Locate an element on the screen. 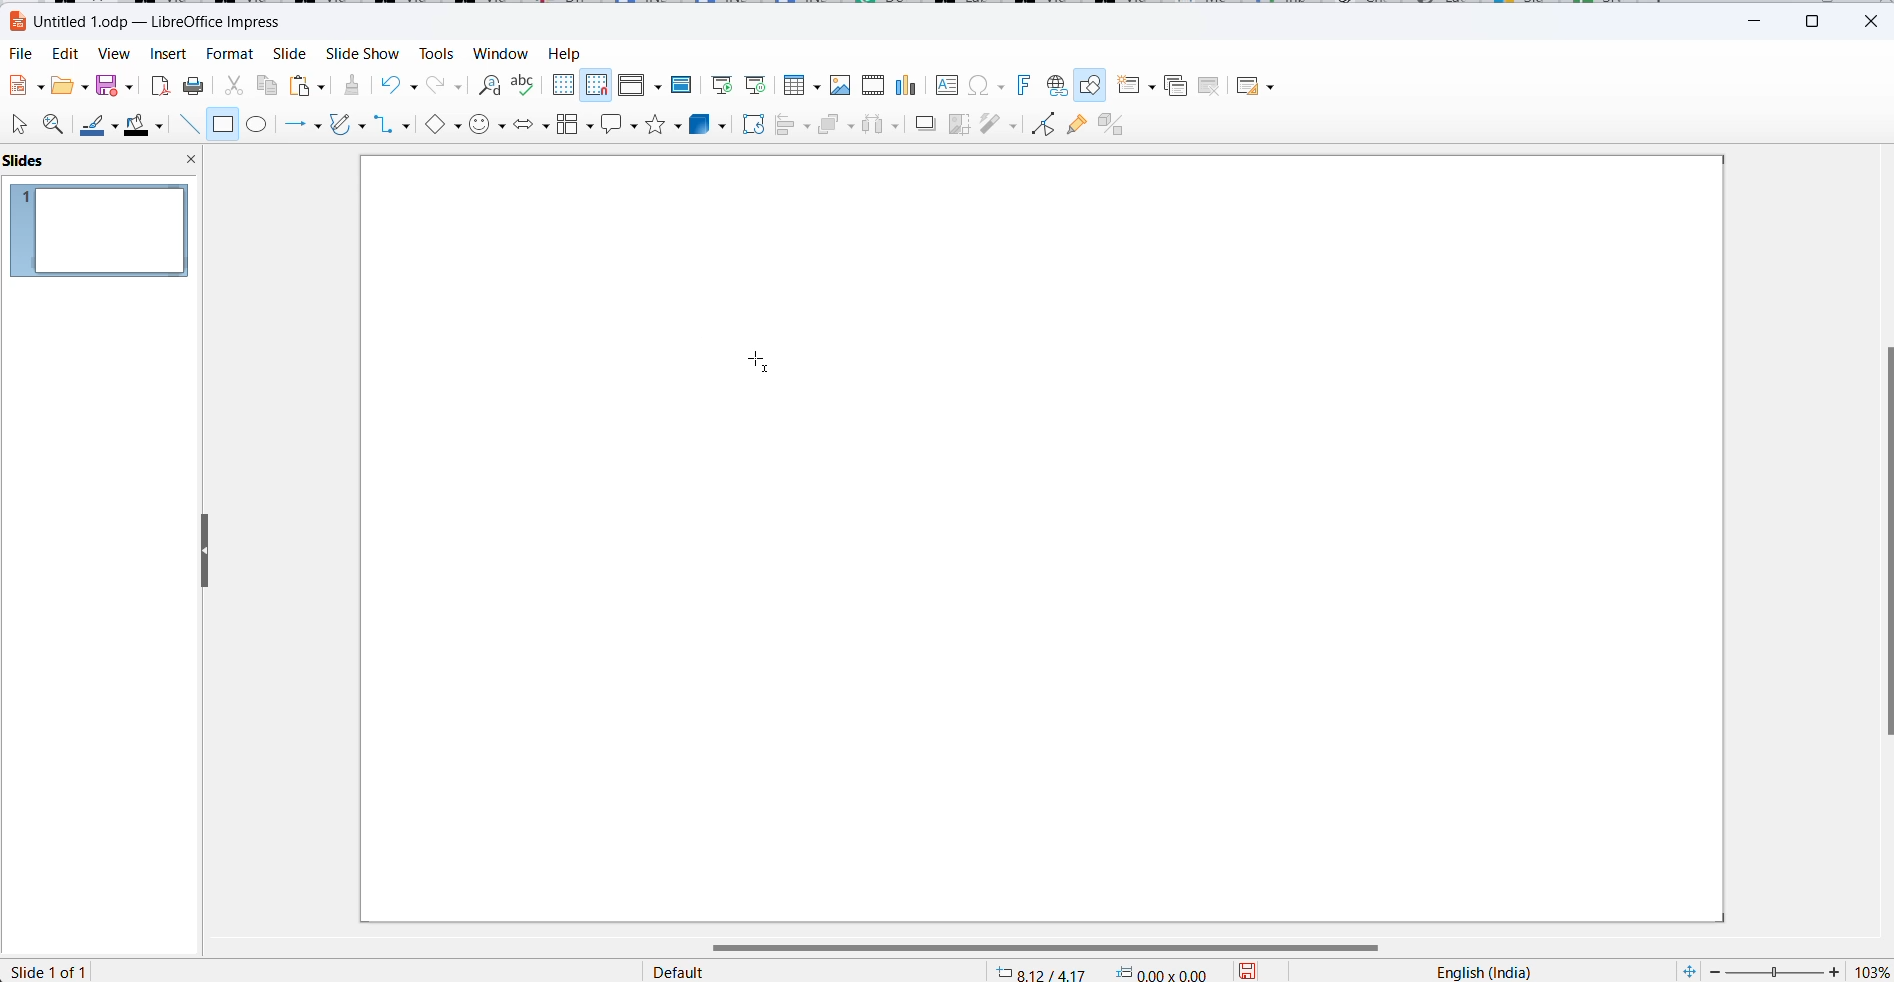 This screenshot has height=982, width=1894. page style is located at coordinates (807, 970).